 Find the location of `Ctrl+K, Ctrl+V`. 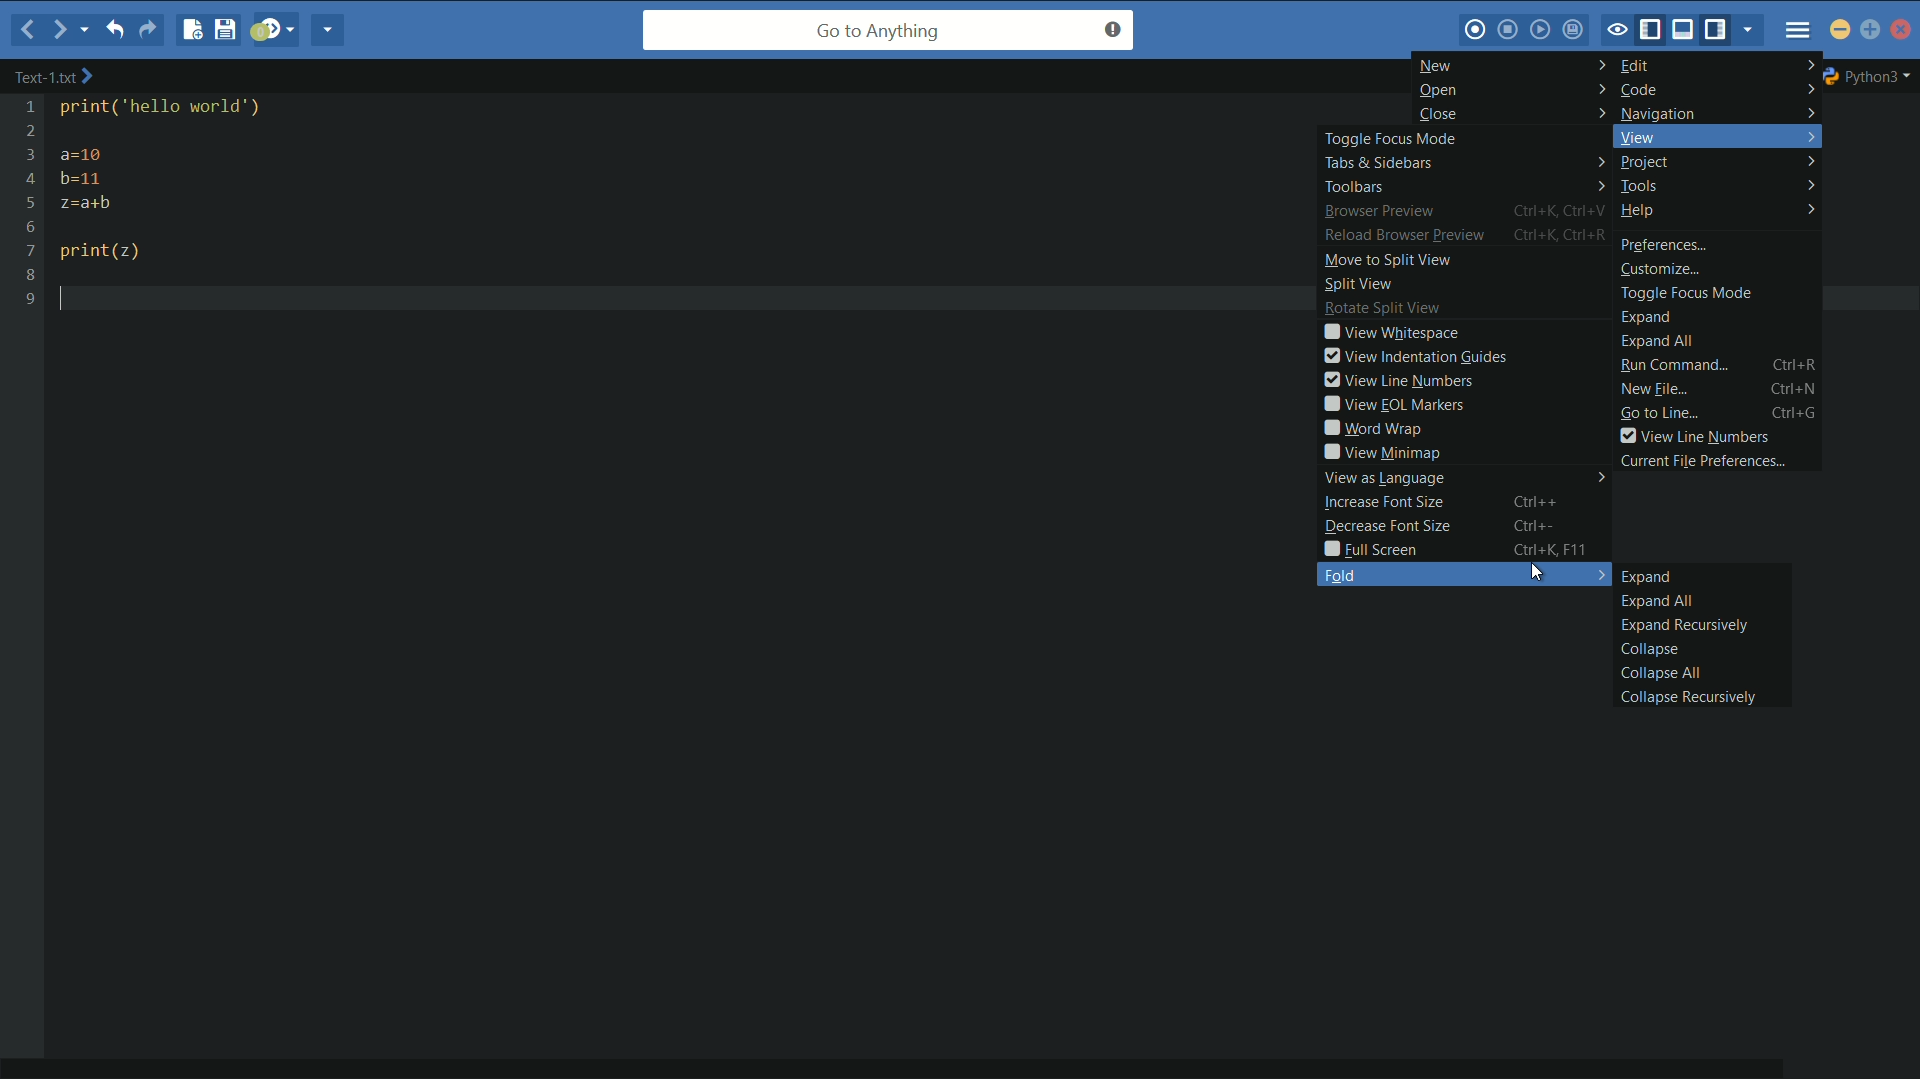

Ctrl+K, Ctrl+V is located at coordinates (1562, 211).